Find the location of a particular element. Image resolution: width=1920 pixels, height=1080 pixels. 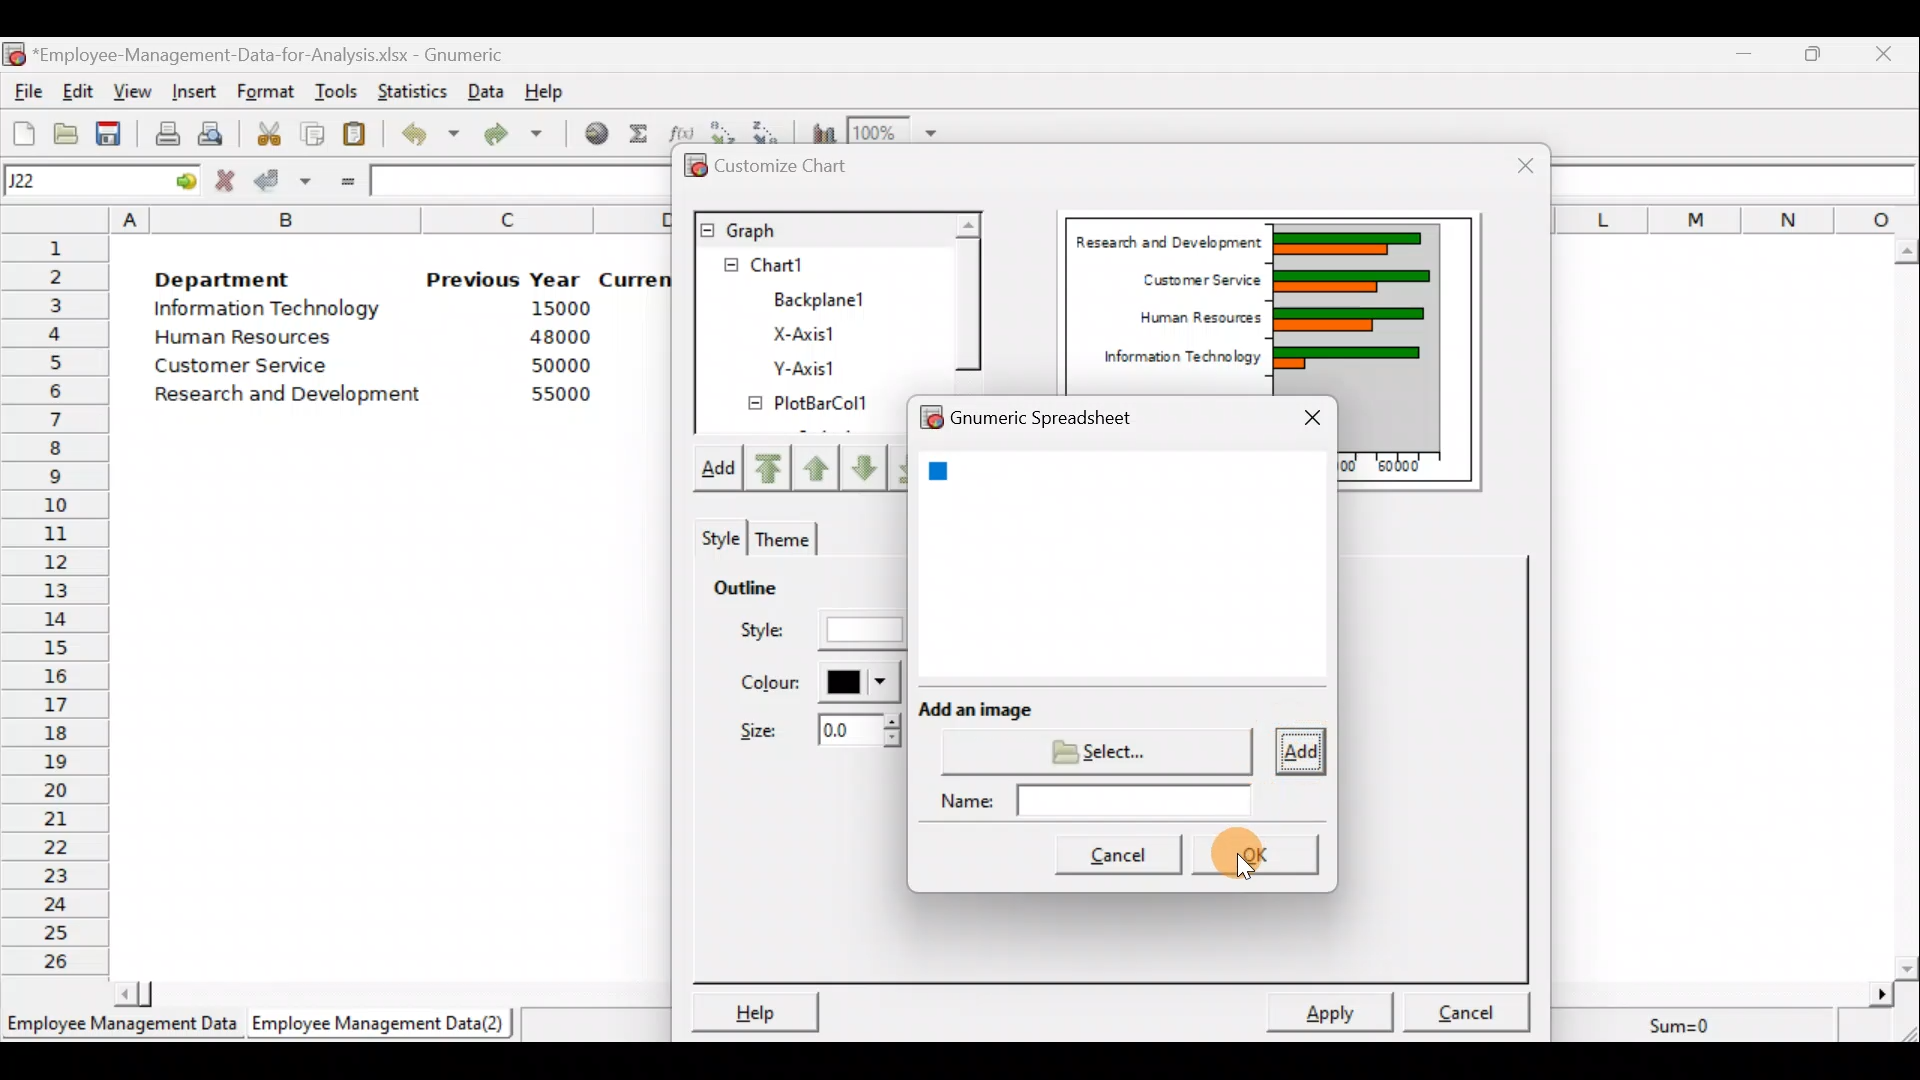

Cancel change is located at coordinates (227, 181).